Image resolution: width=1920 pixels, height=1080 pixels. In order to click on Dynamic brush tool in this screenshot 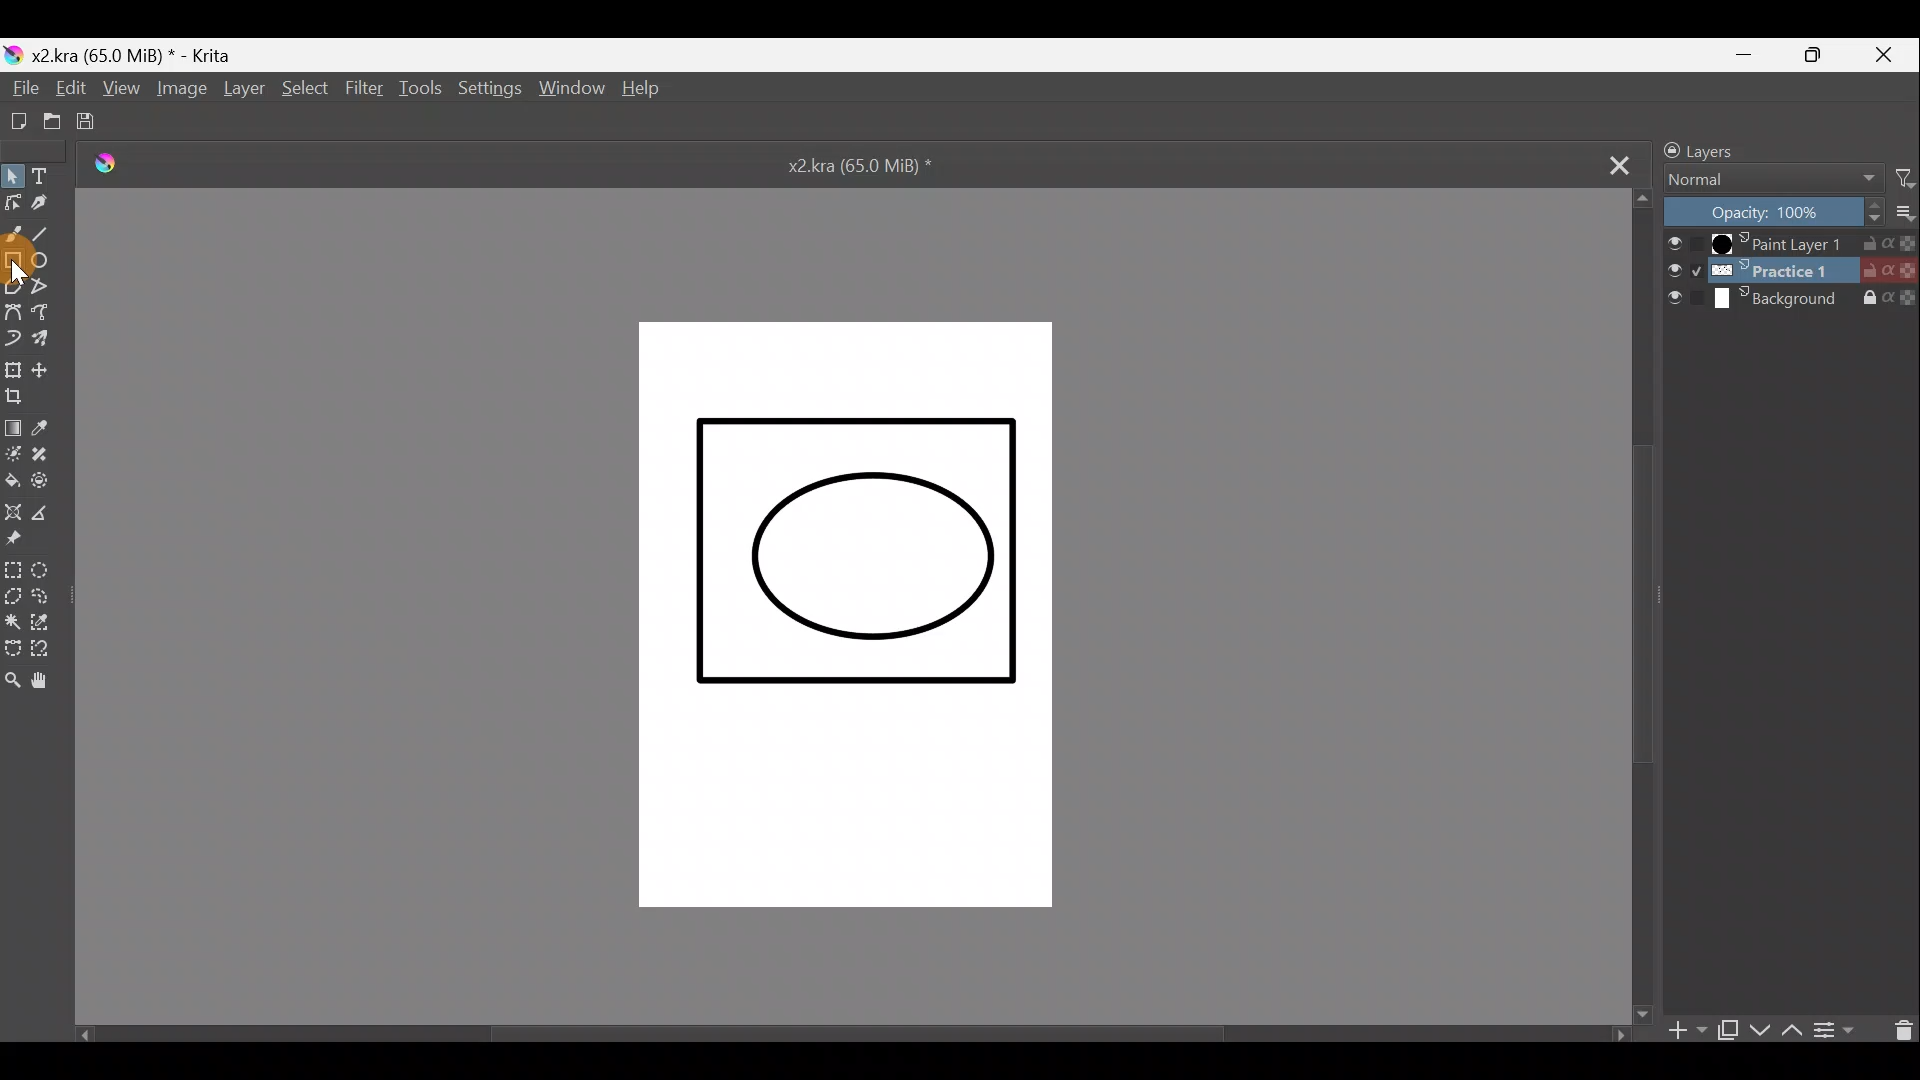, I will do `click(13, 339)`.